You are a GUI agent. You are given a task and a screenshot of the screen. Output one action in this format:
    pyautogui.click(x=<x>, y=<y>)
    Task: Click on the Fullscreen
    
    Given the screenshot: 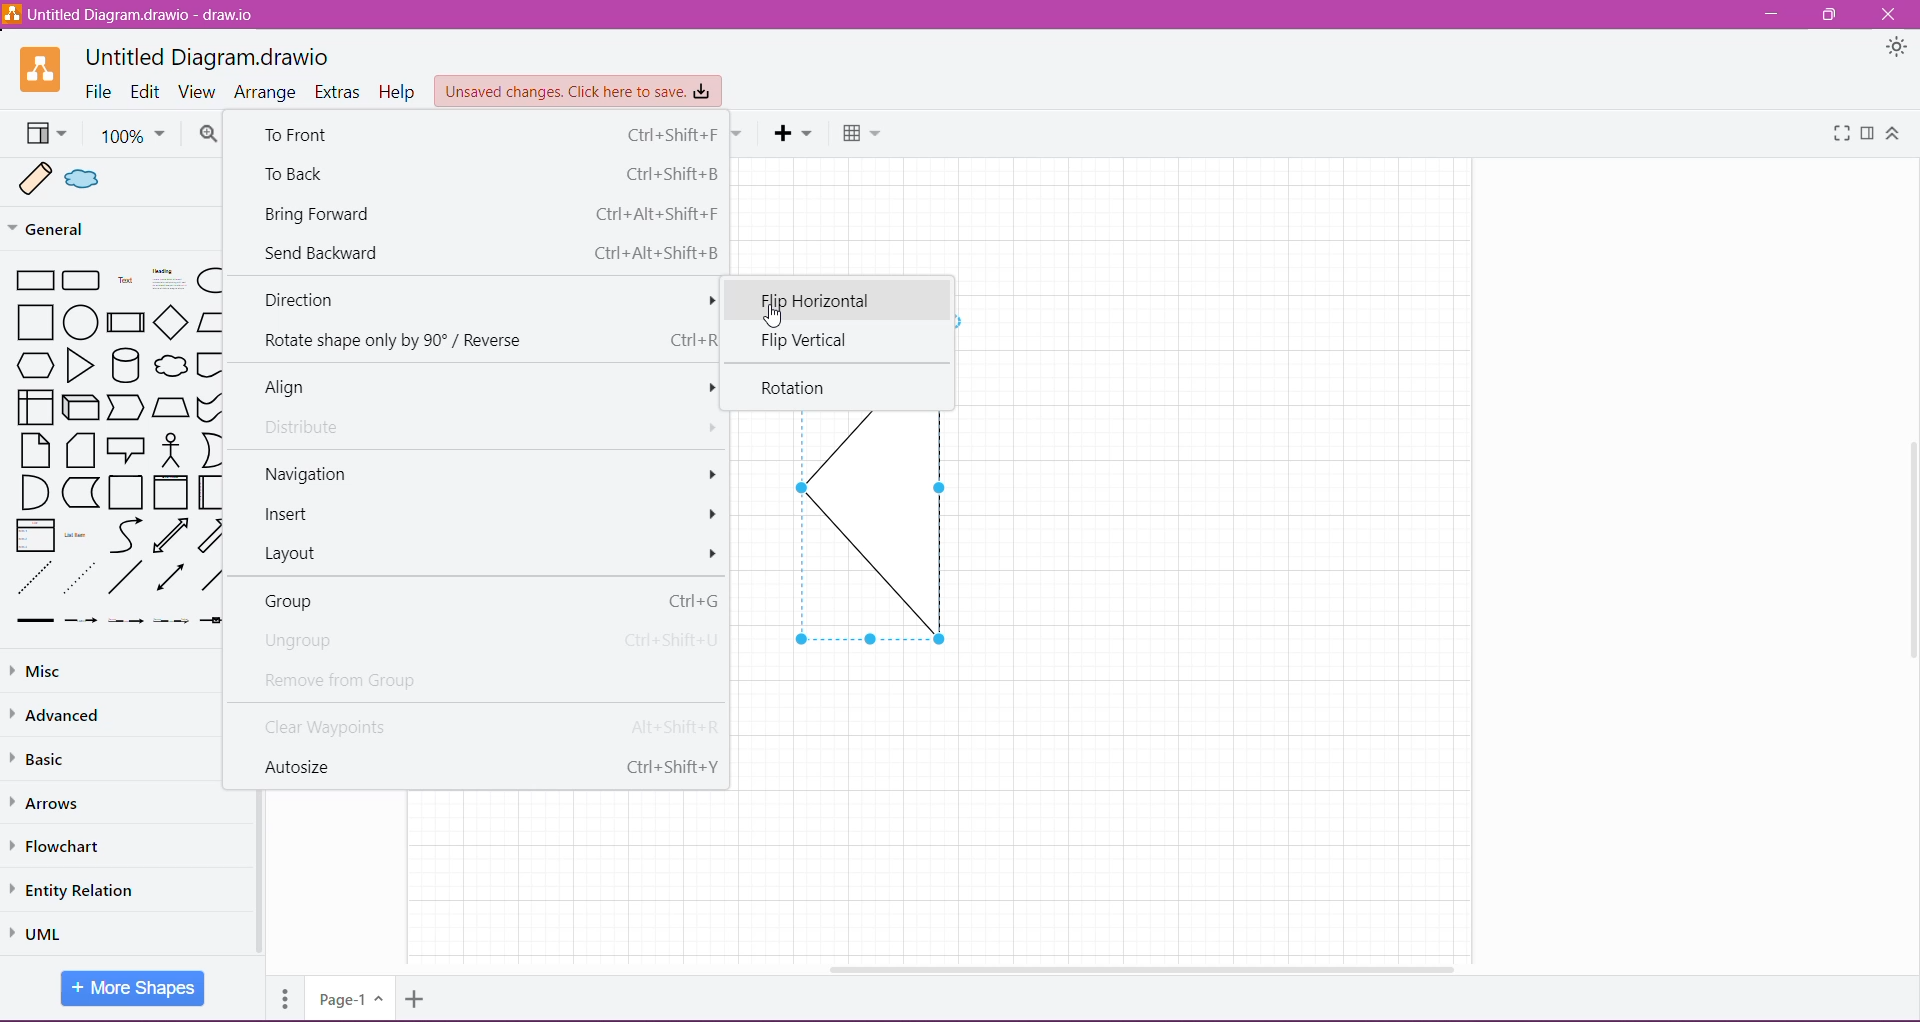 What is the action you would take?
    pyautogui.click(x=1838, y=134)
    